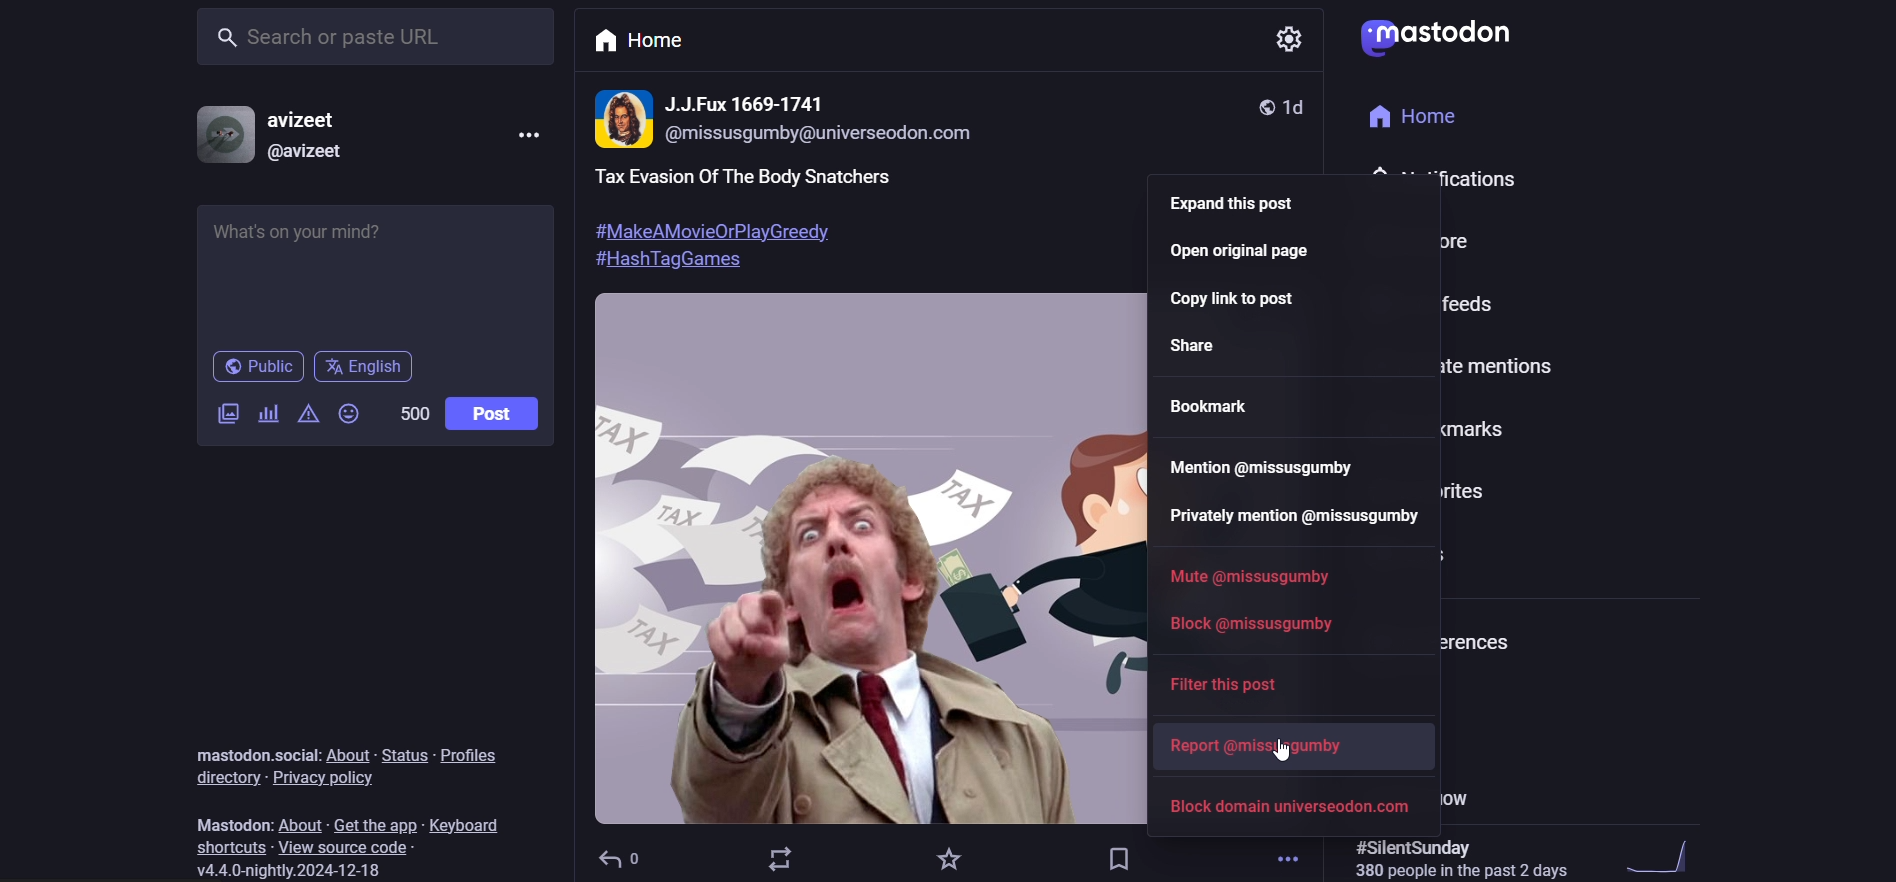  Describe the element at coordinates (1196, 349) in the screenshot. I see `share` at that location.